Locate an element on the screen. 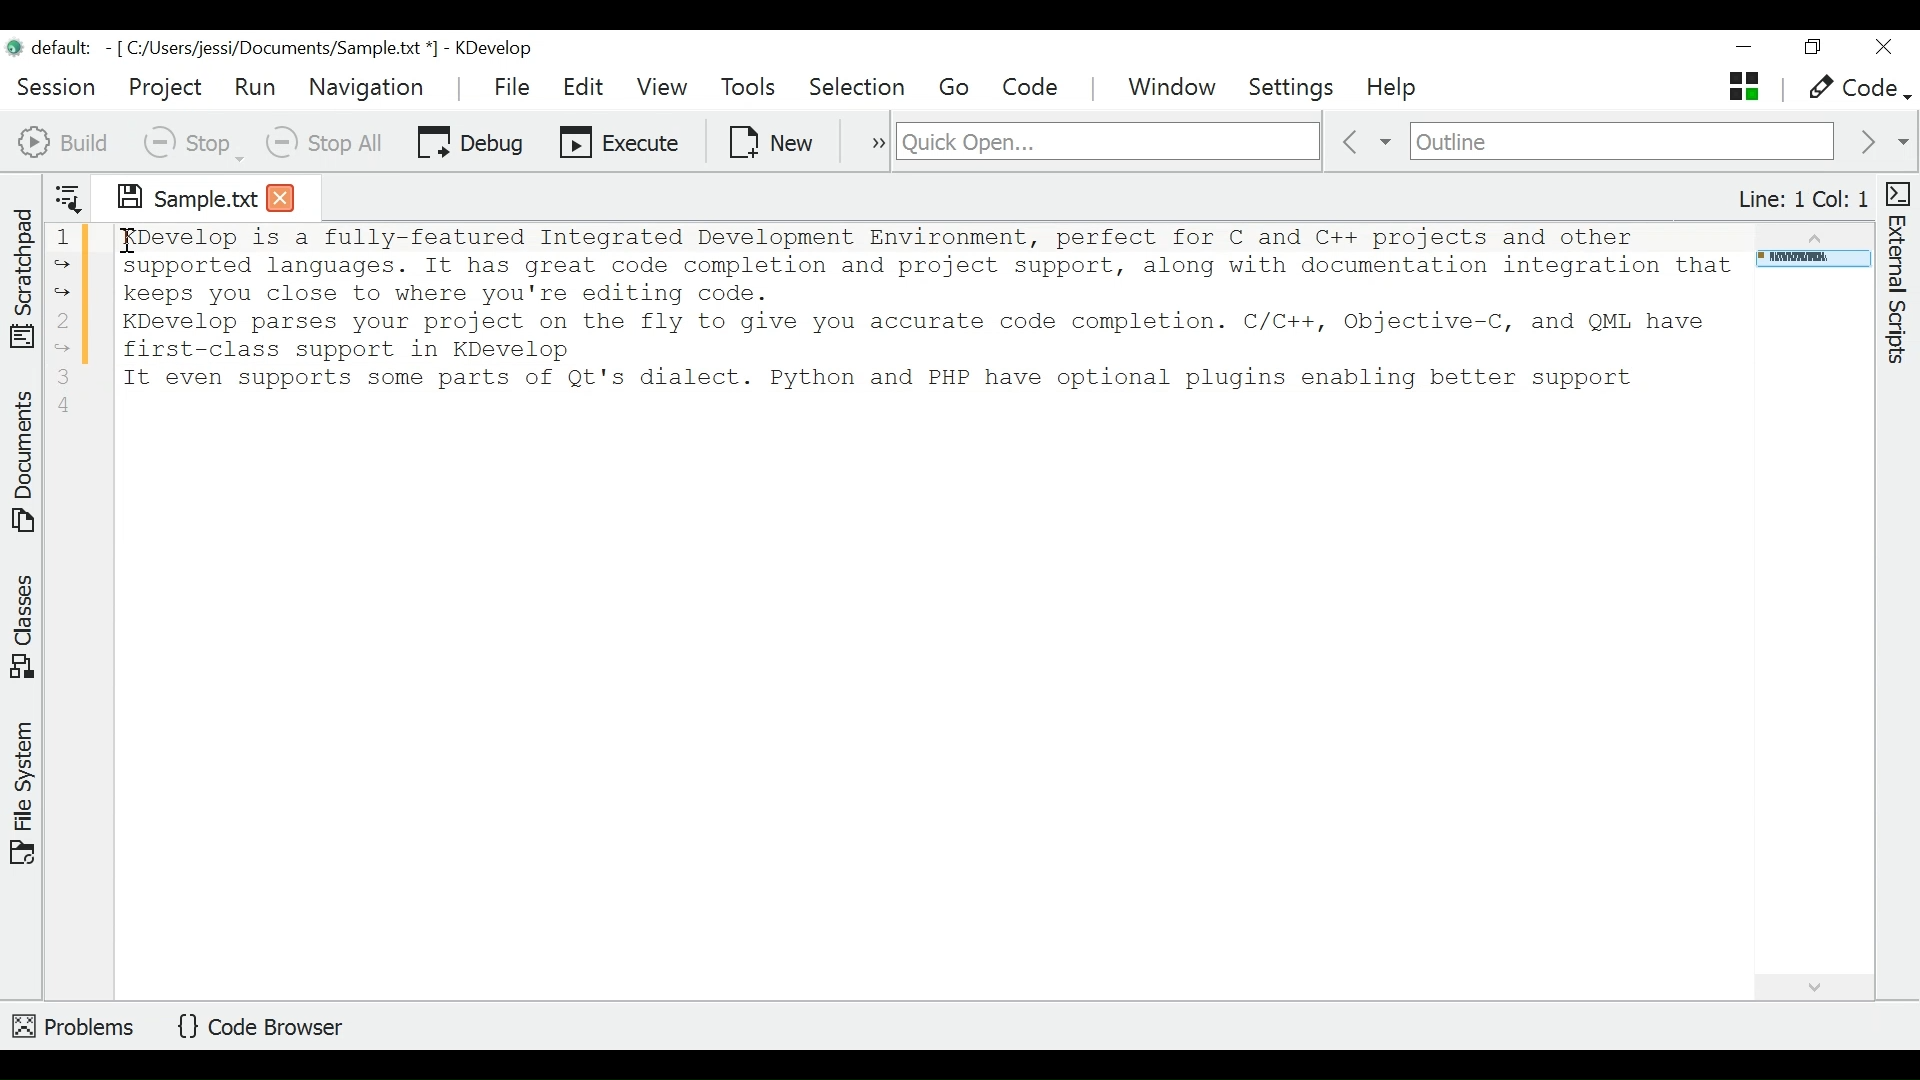 The image size is (1920, 1080). Code is located at coordinates (1856, 89).